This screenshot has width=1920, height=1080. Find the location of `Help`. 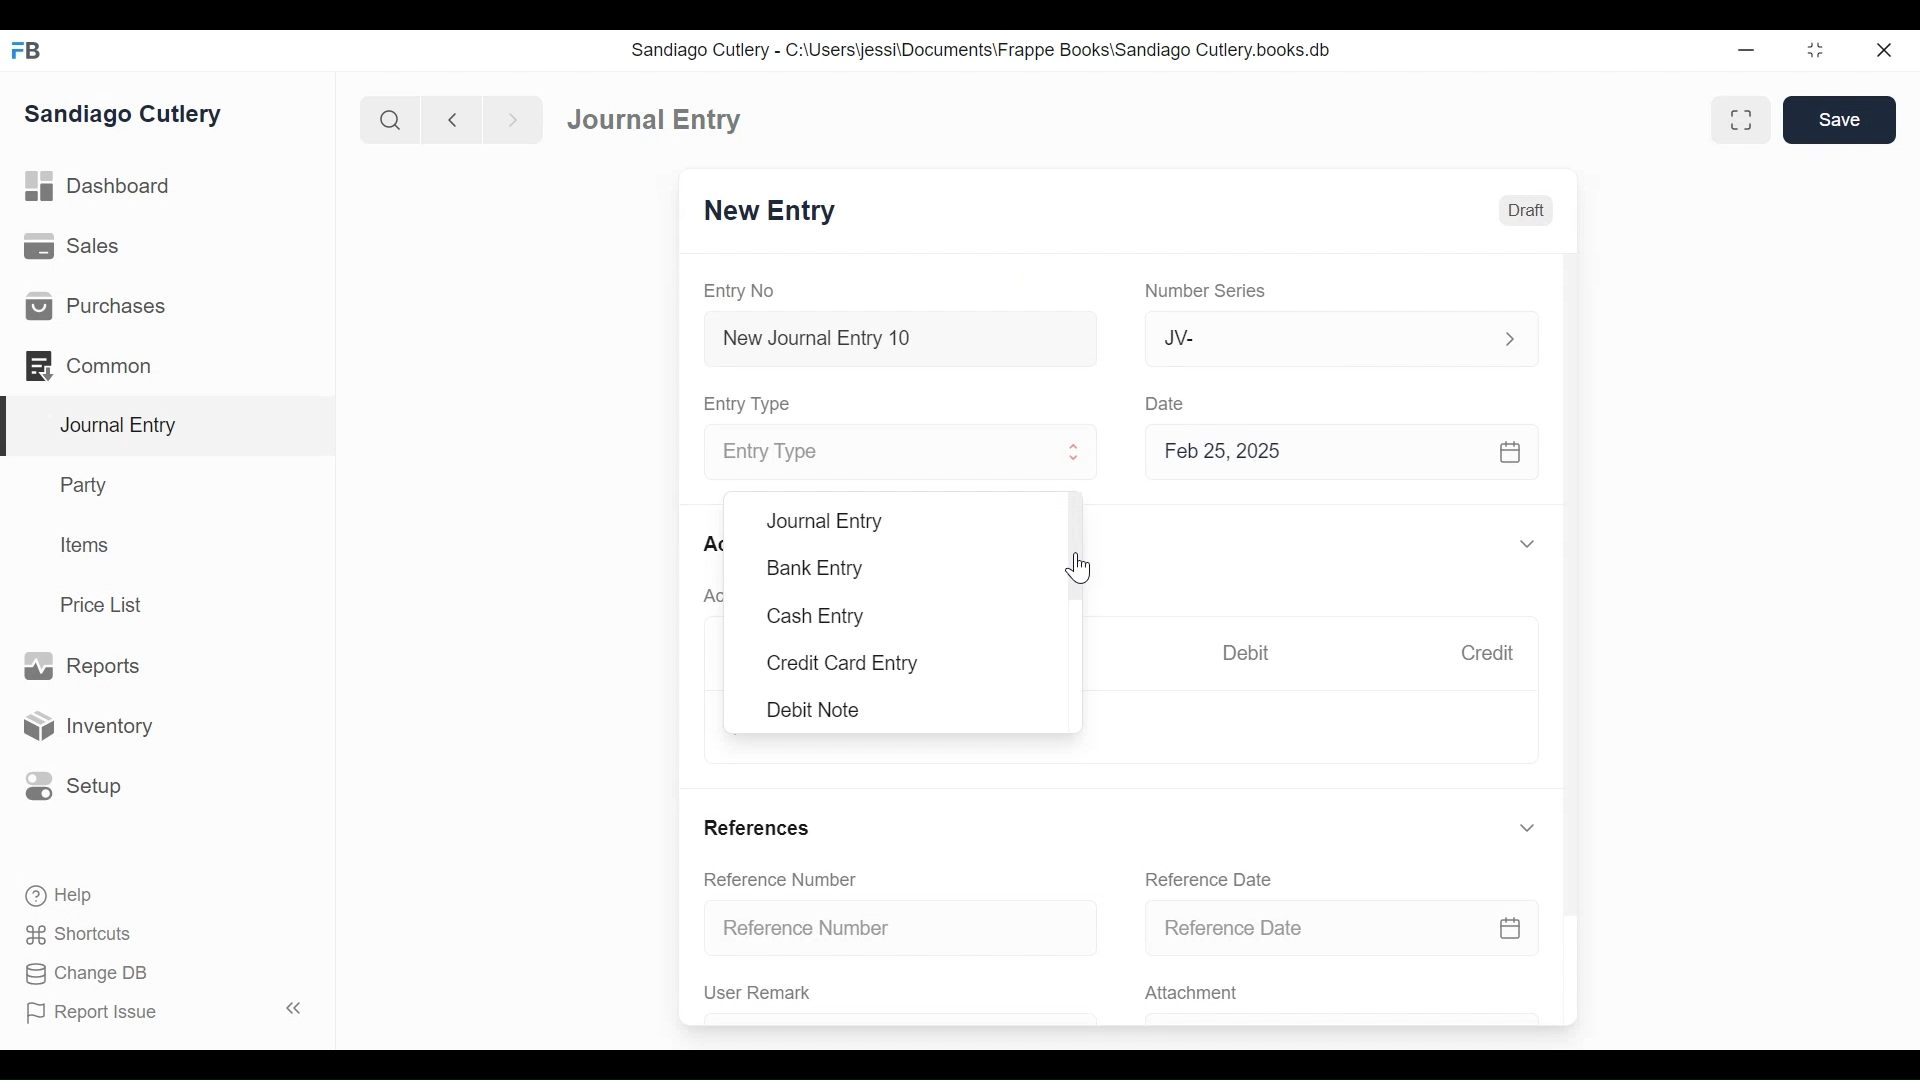

Help is located at coordinates (56, 893).